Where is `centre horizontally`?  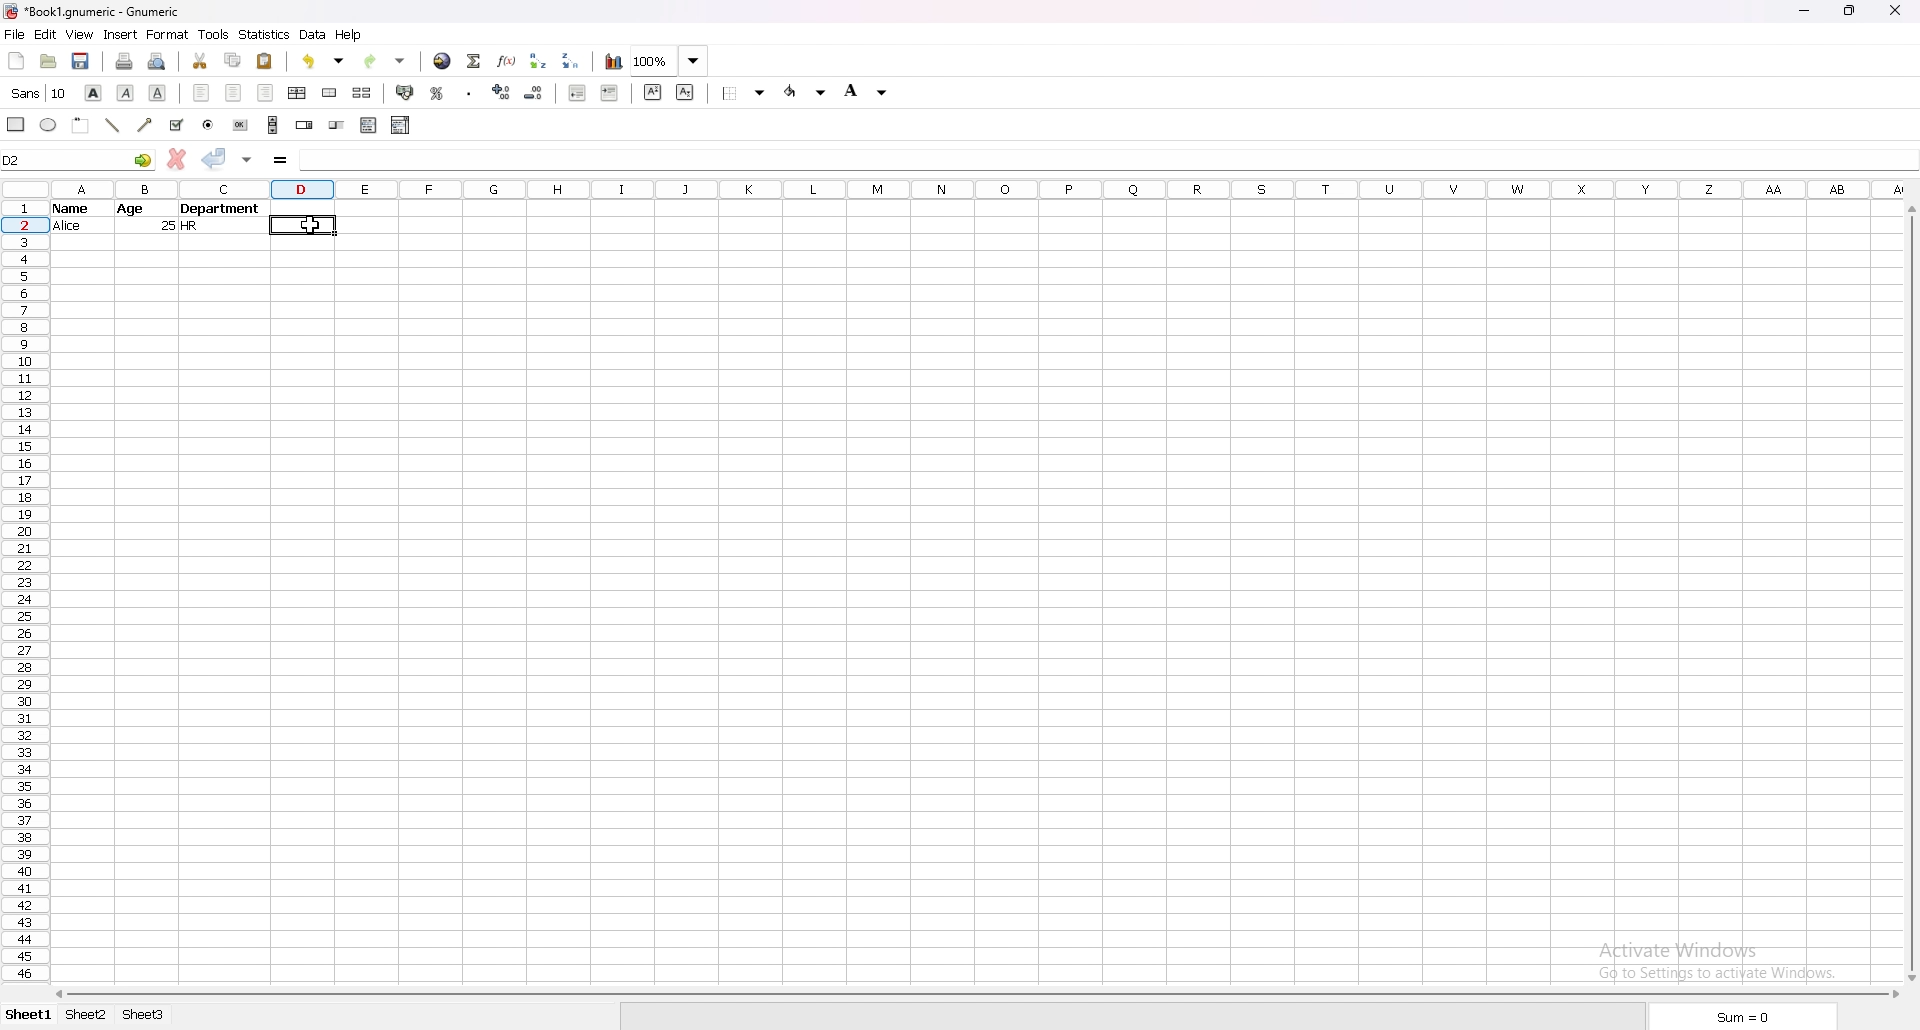
centre horizontally is located at coordinates (298, 93).